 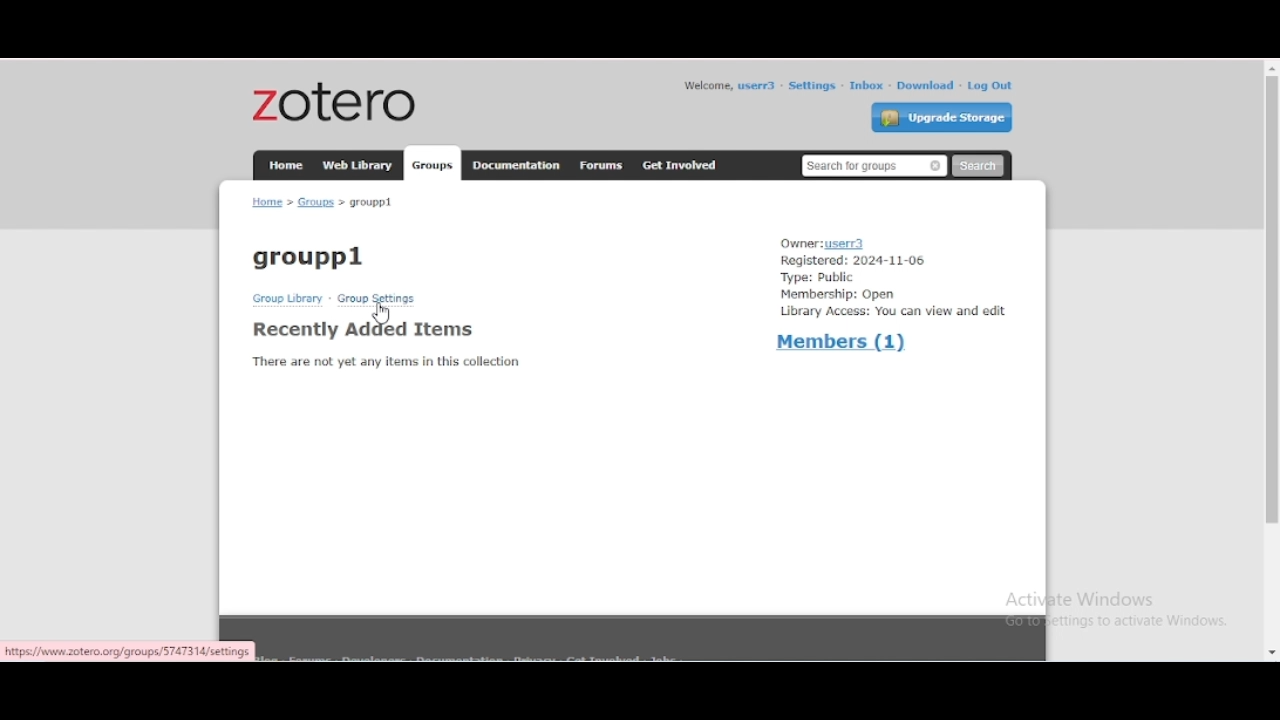 I want to click on web library, so click(x=357, y=164).